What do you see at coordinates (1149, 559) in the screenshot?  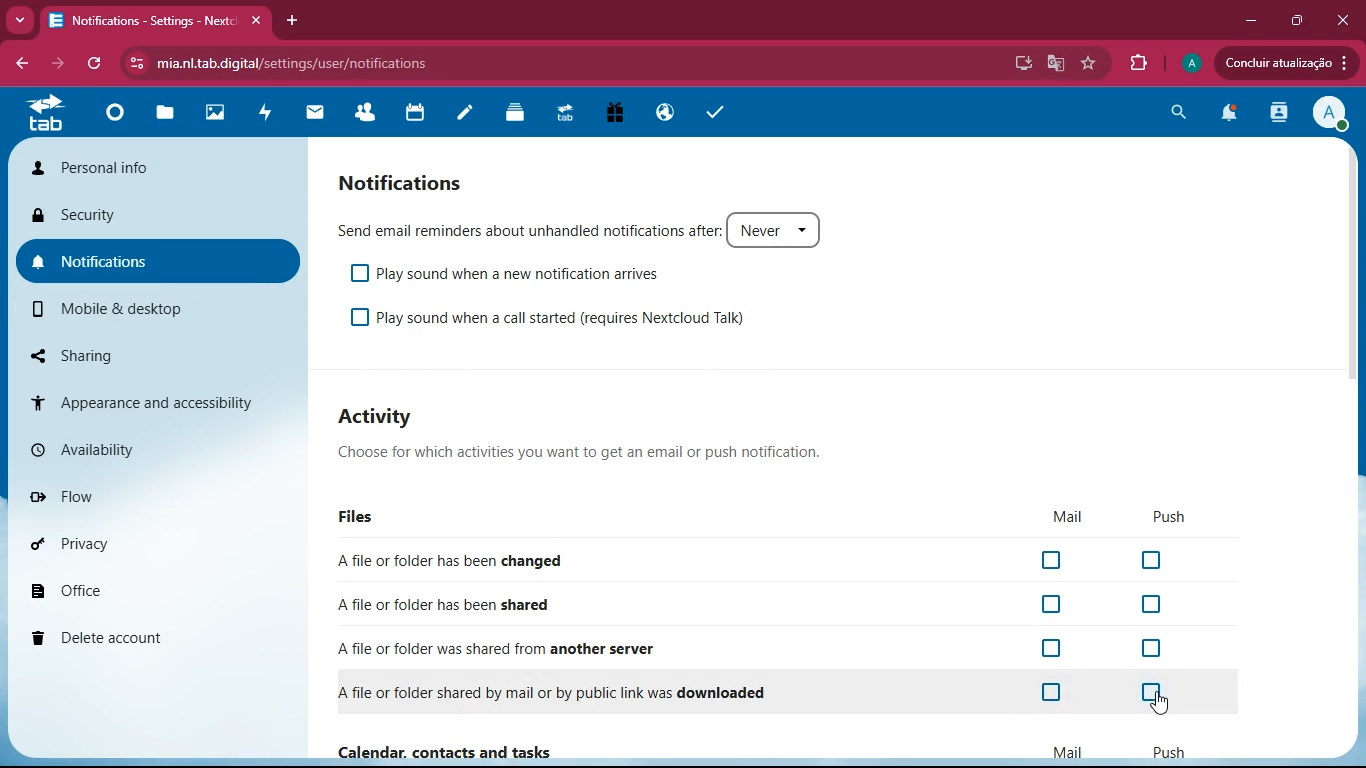 I see `off` at bounding box center [1149, 559].